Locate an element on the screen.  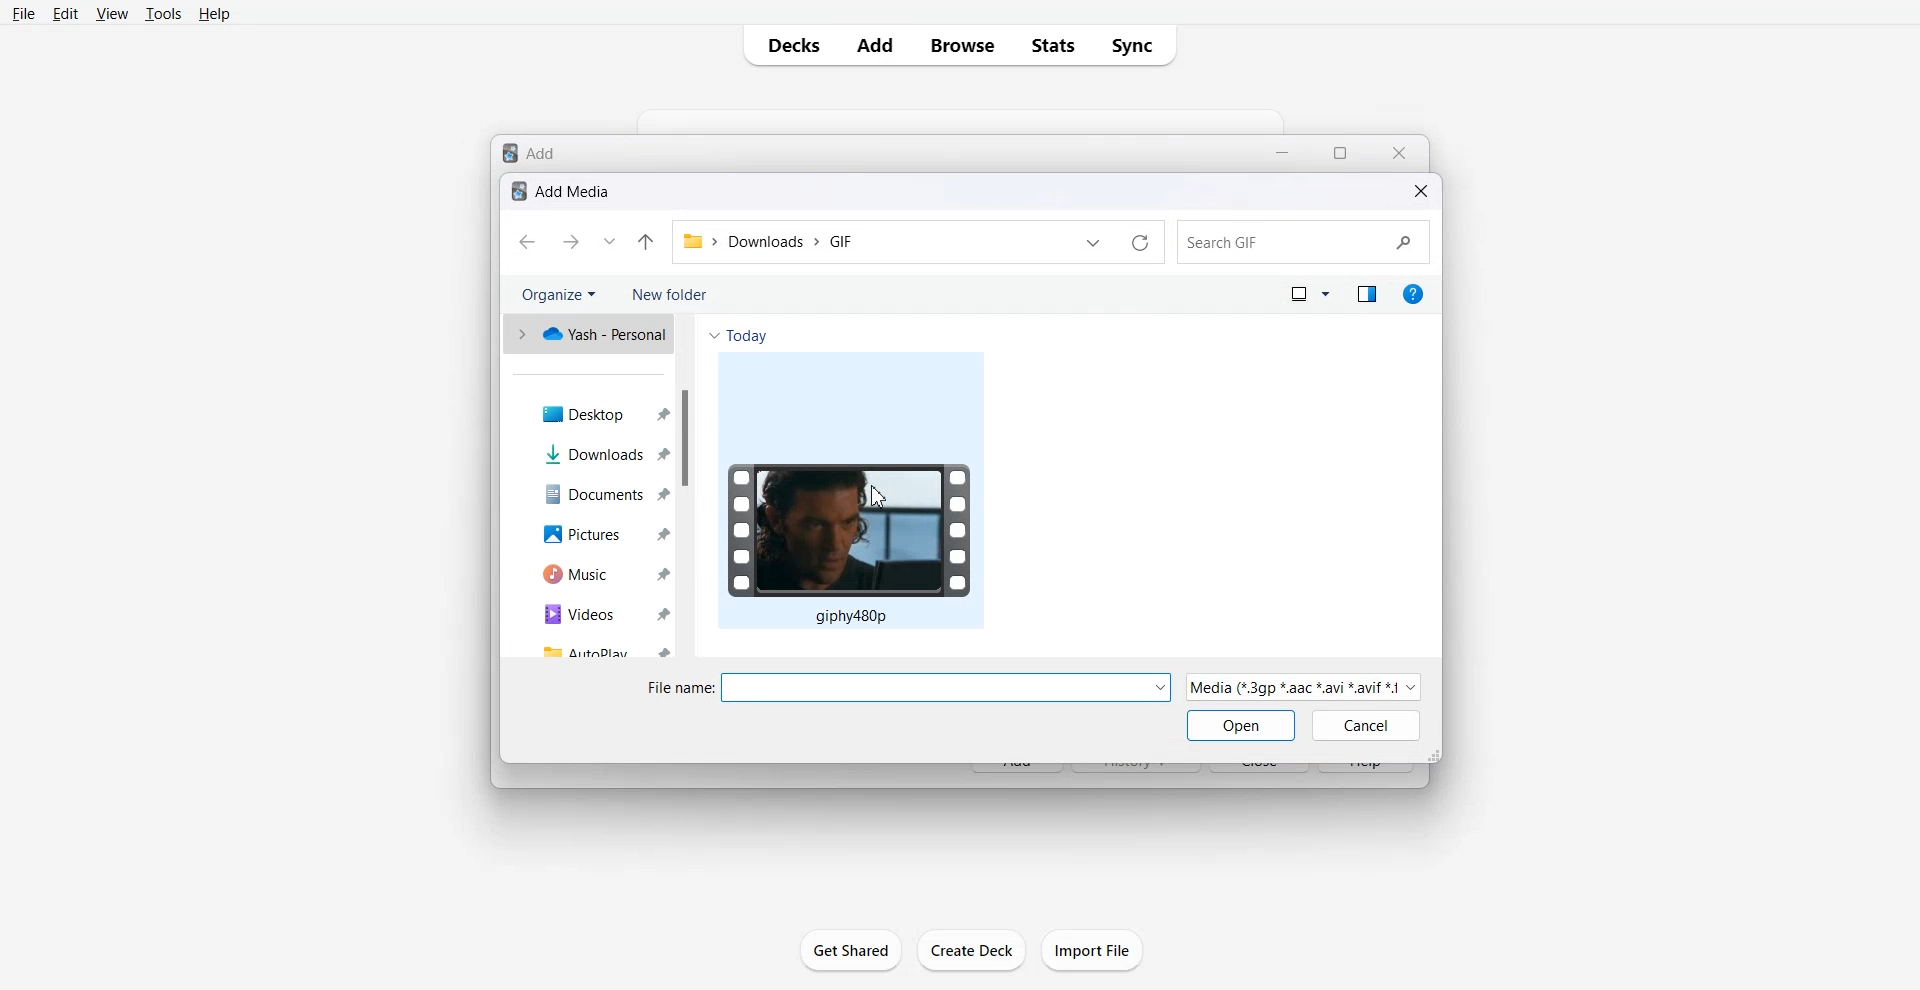
Tools is located at coordinates (162, 15).